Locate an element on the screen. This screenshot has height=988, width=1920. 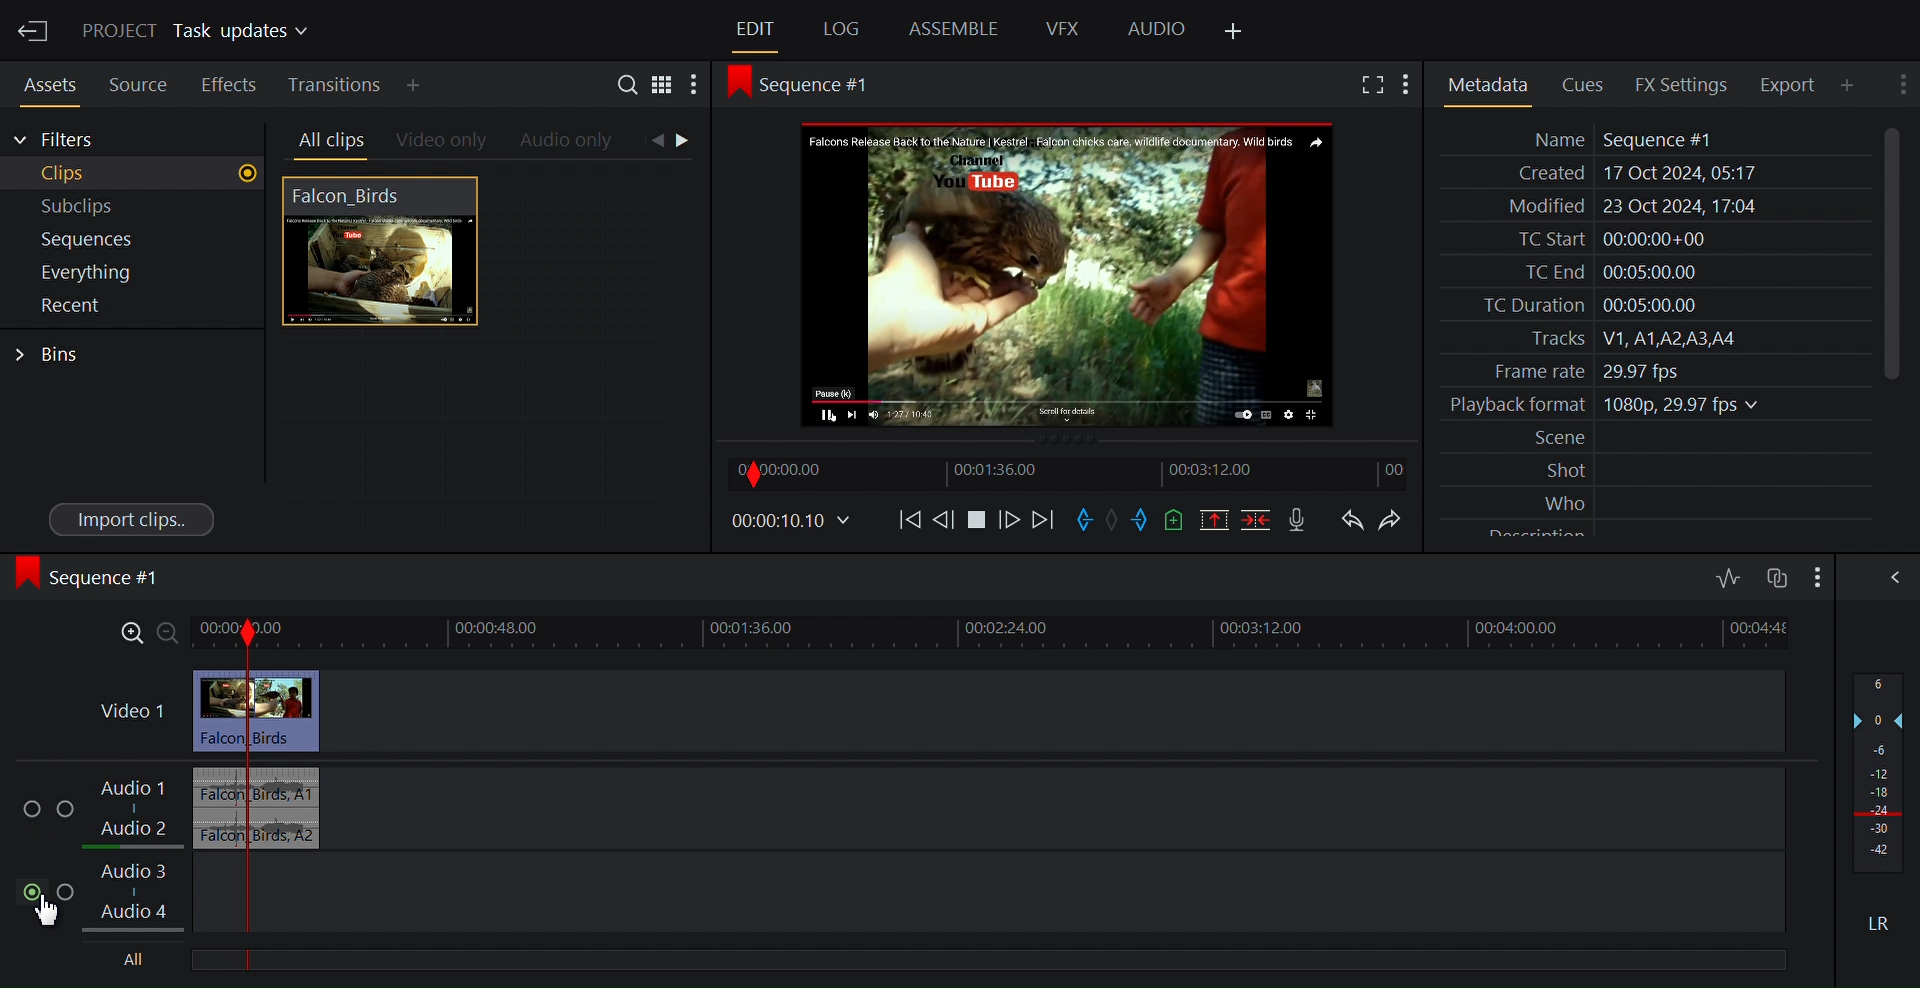
Edit is located at coordinates (757, 30).